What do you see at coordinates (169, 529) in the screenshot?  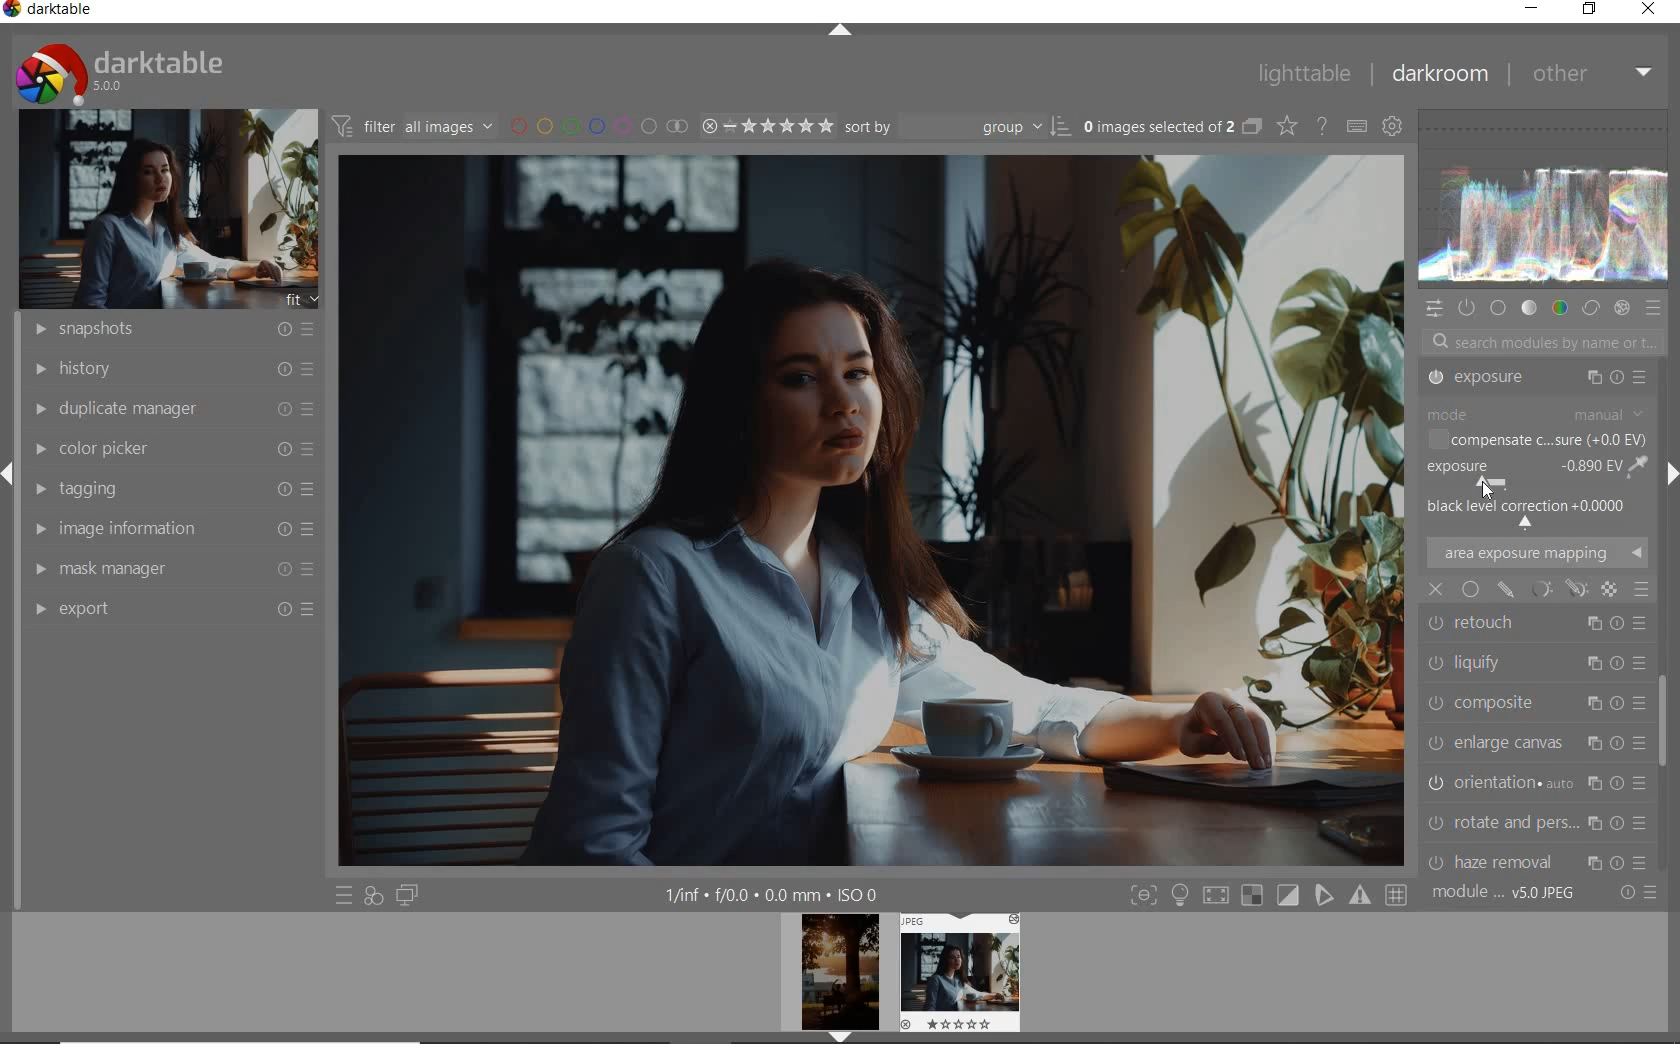 I see `IMAGE INFORMATION` at bounding box center [169, 529].